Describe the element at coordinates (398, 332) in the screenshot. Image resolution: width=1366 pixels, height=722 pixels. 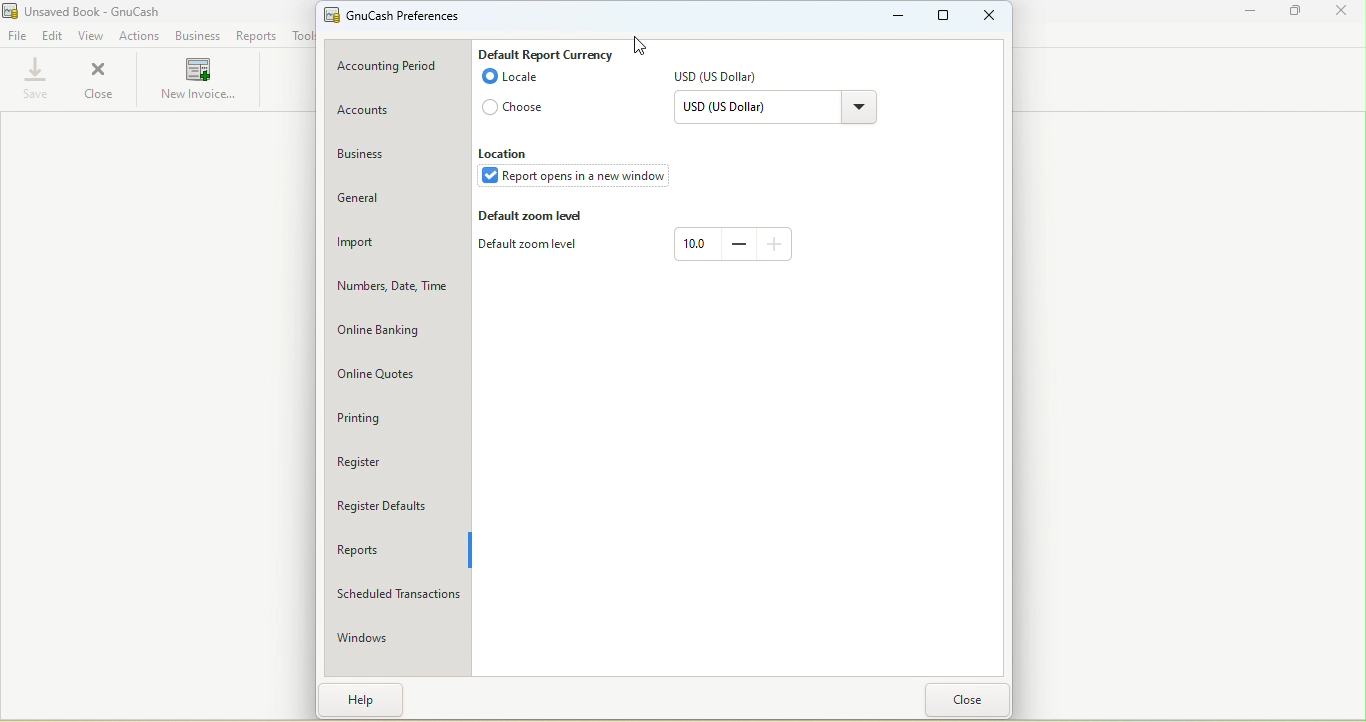
I see `Online banking` at that location.